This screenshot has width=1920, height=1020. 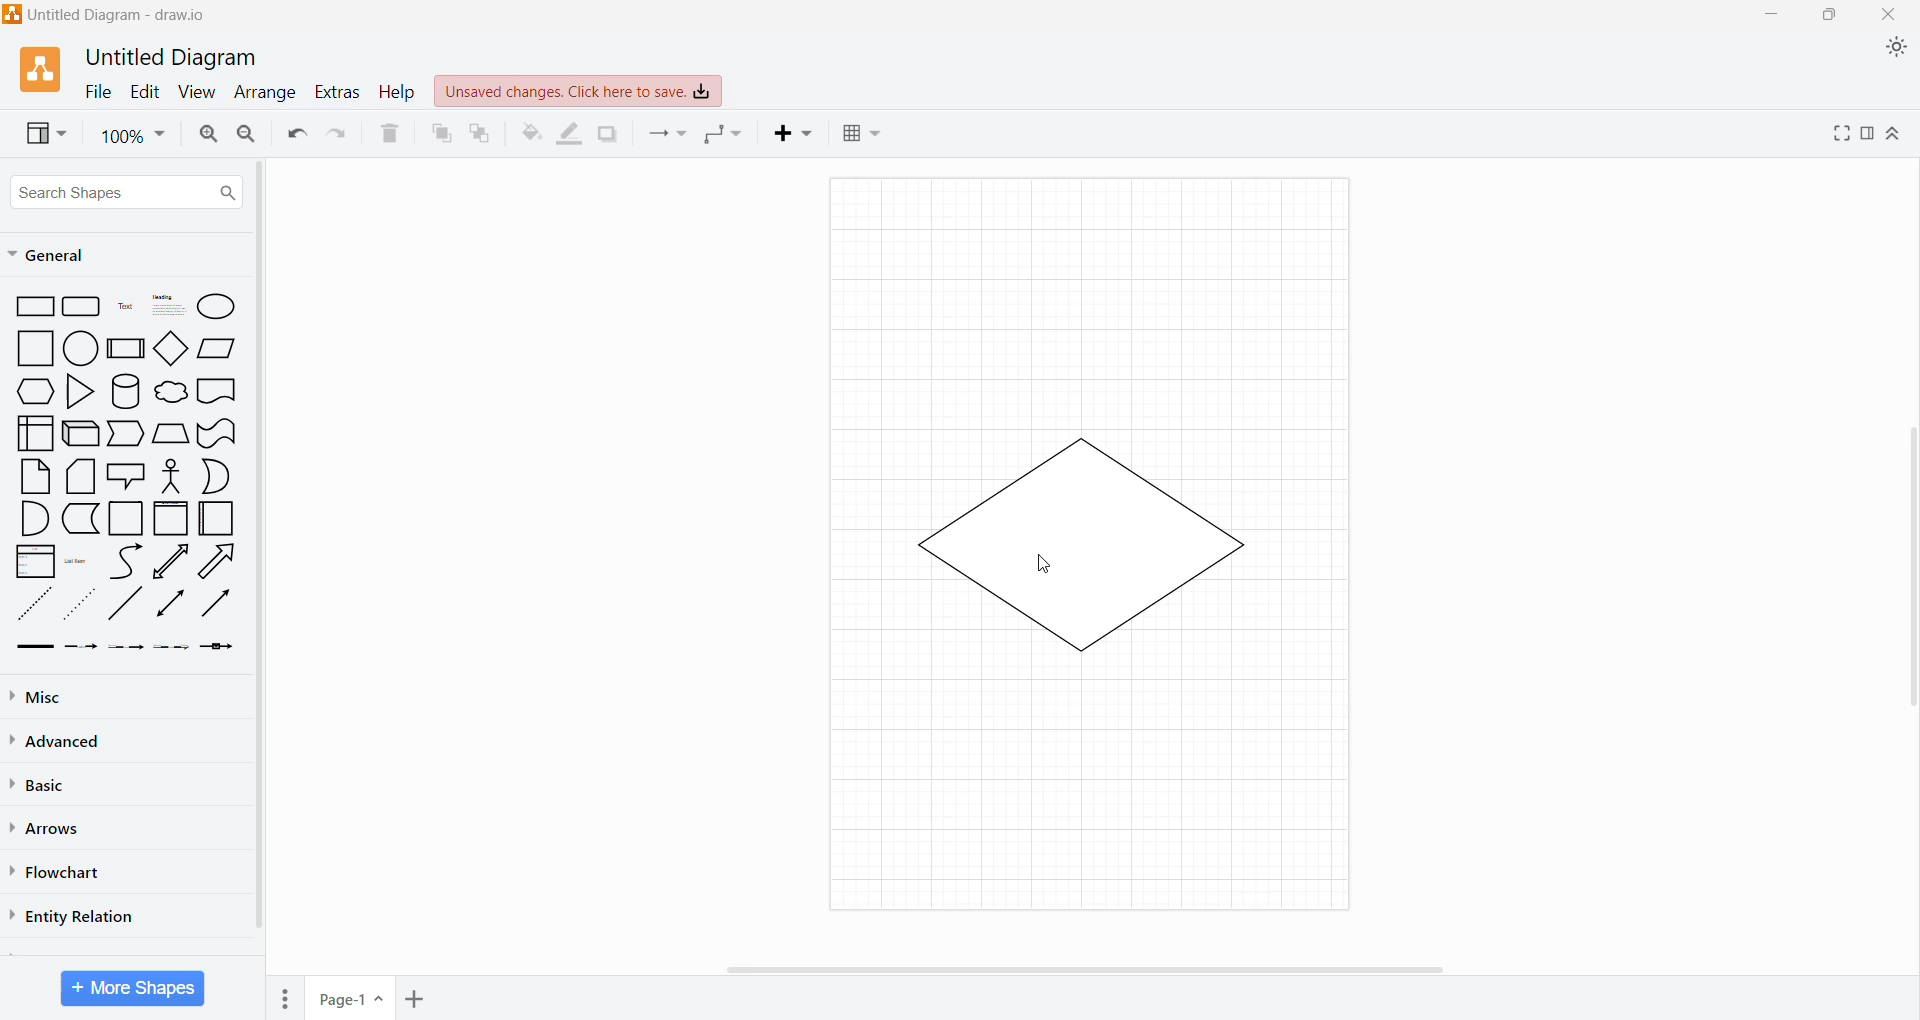 I want to click on Square, so click(x=36, y=348).